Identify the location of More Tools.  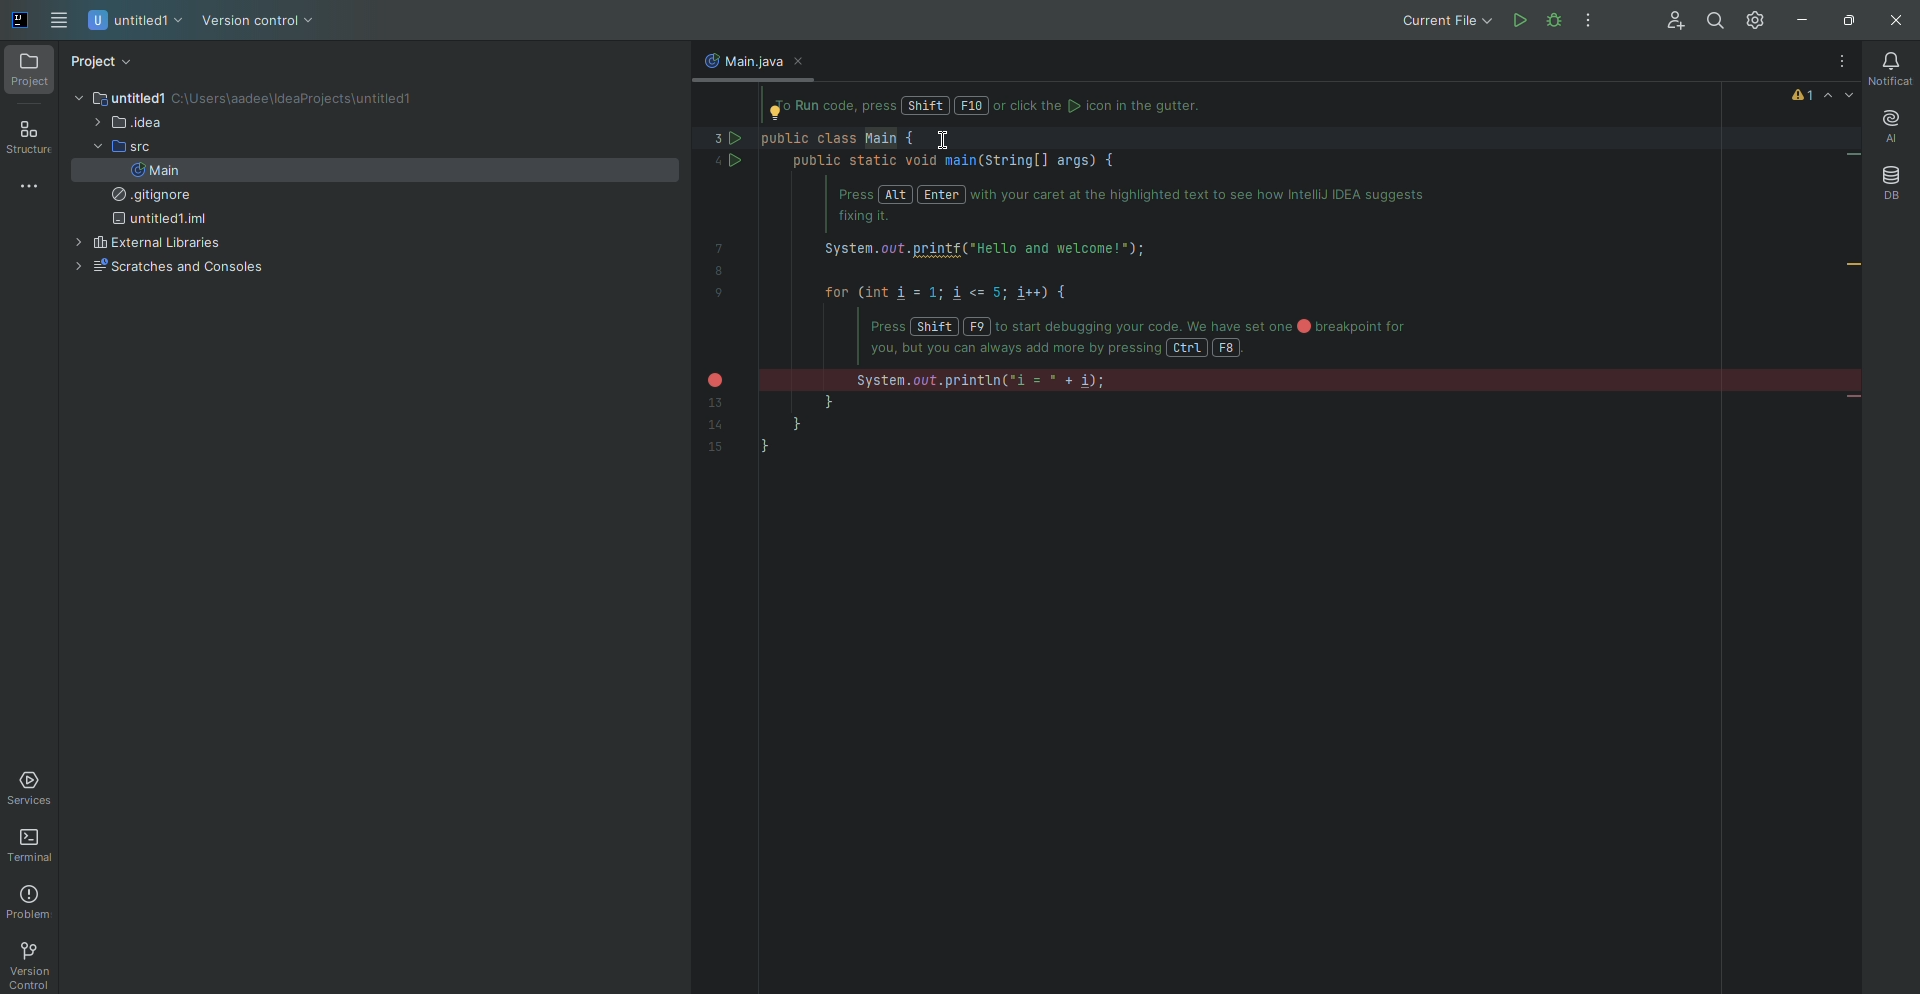
(33, 185).